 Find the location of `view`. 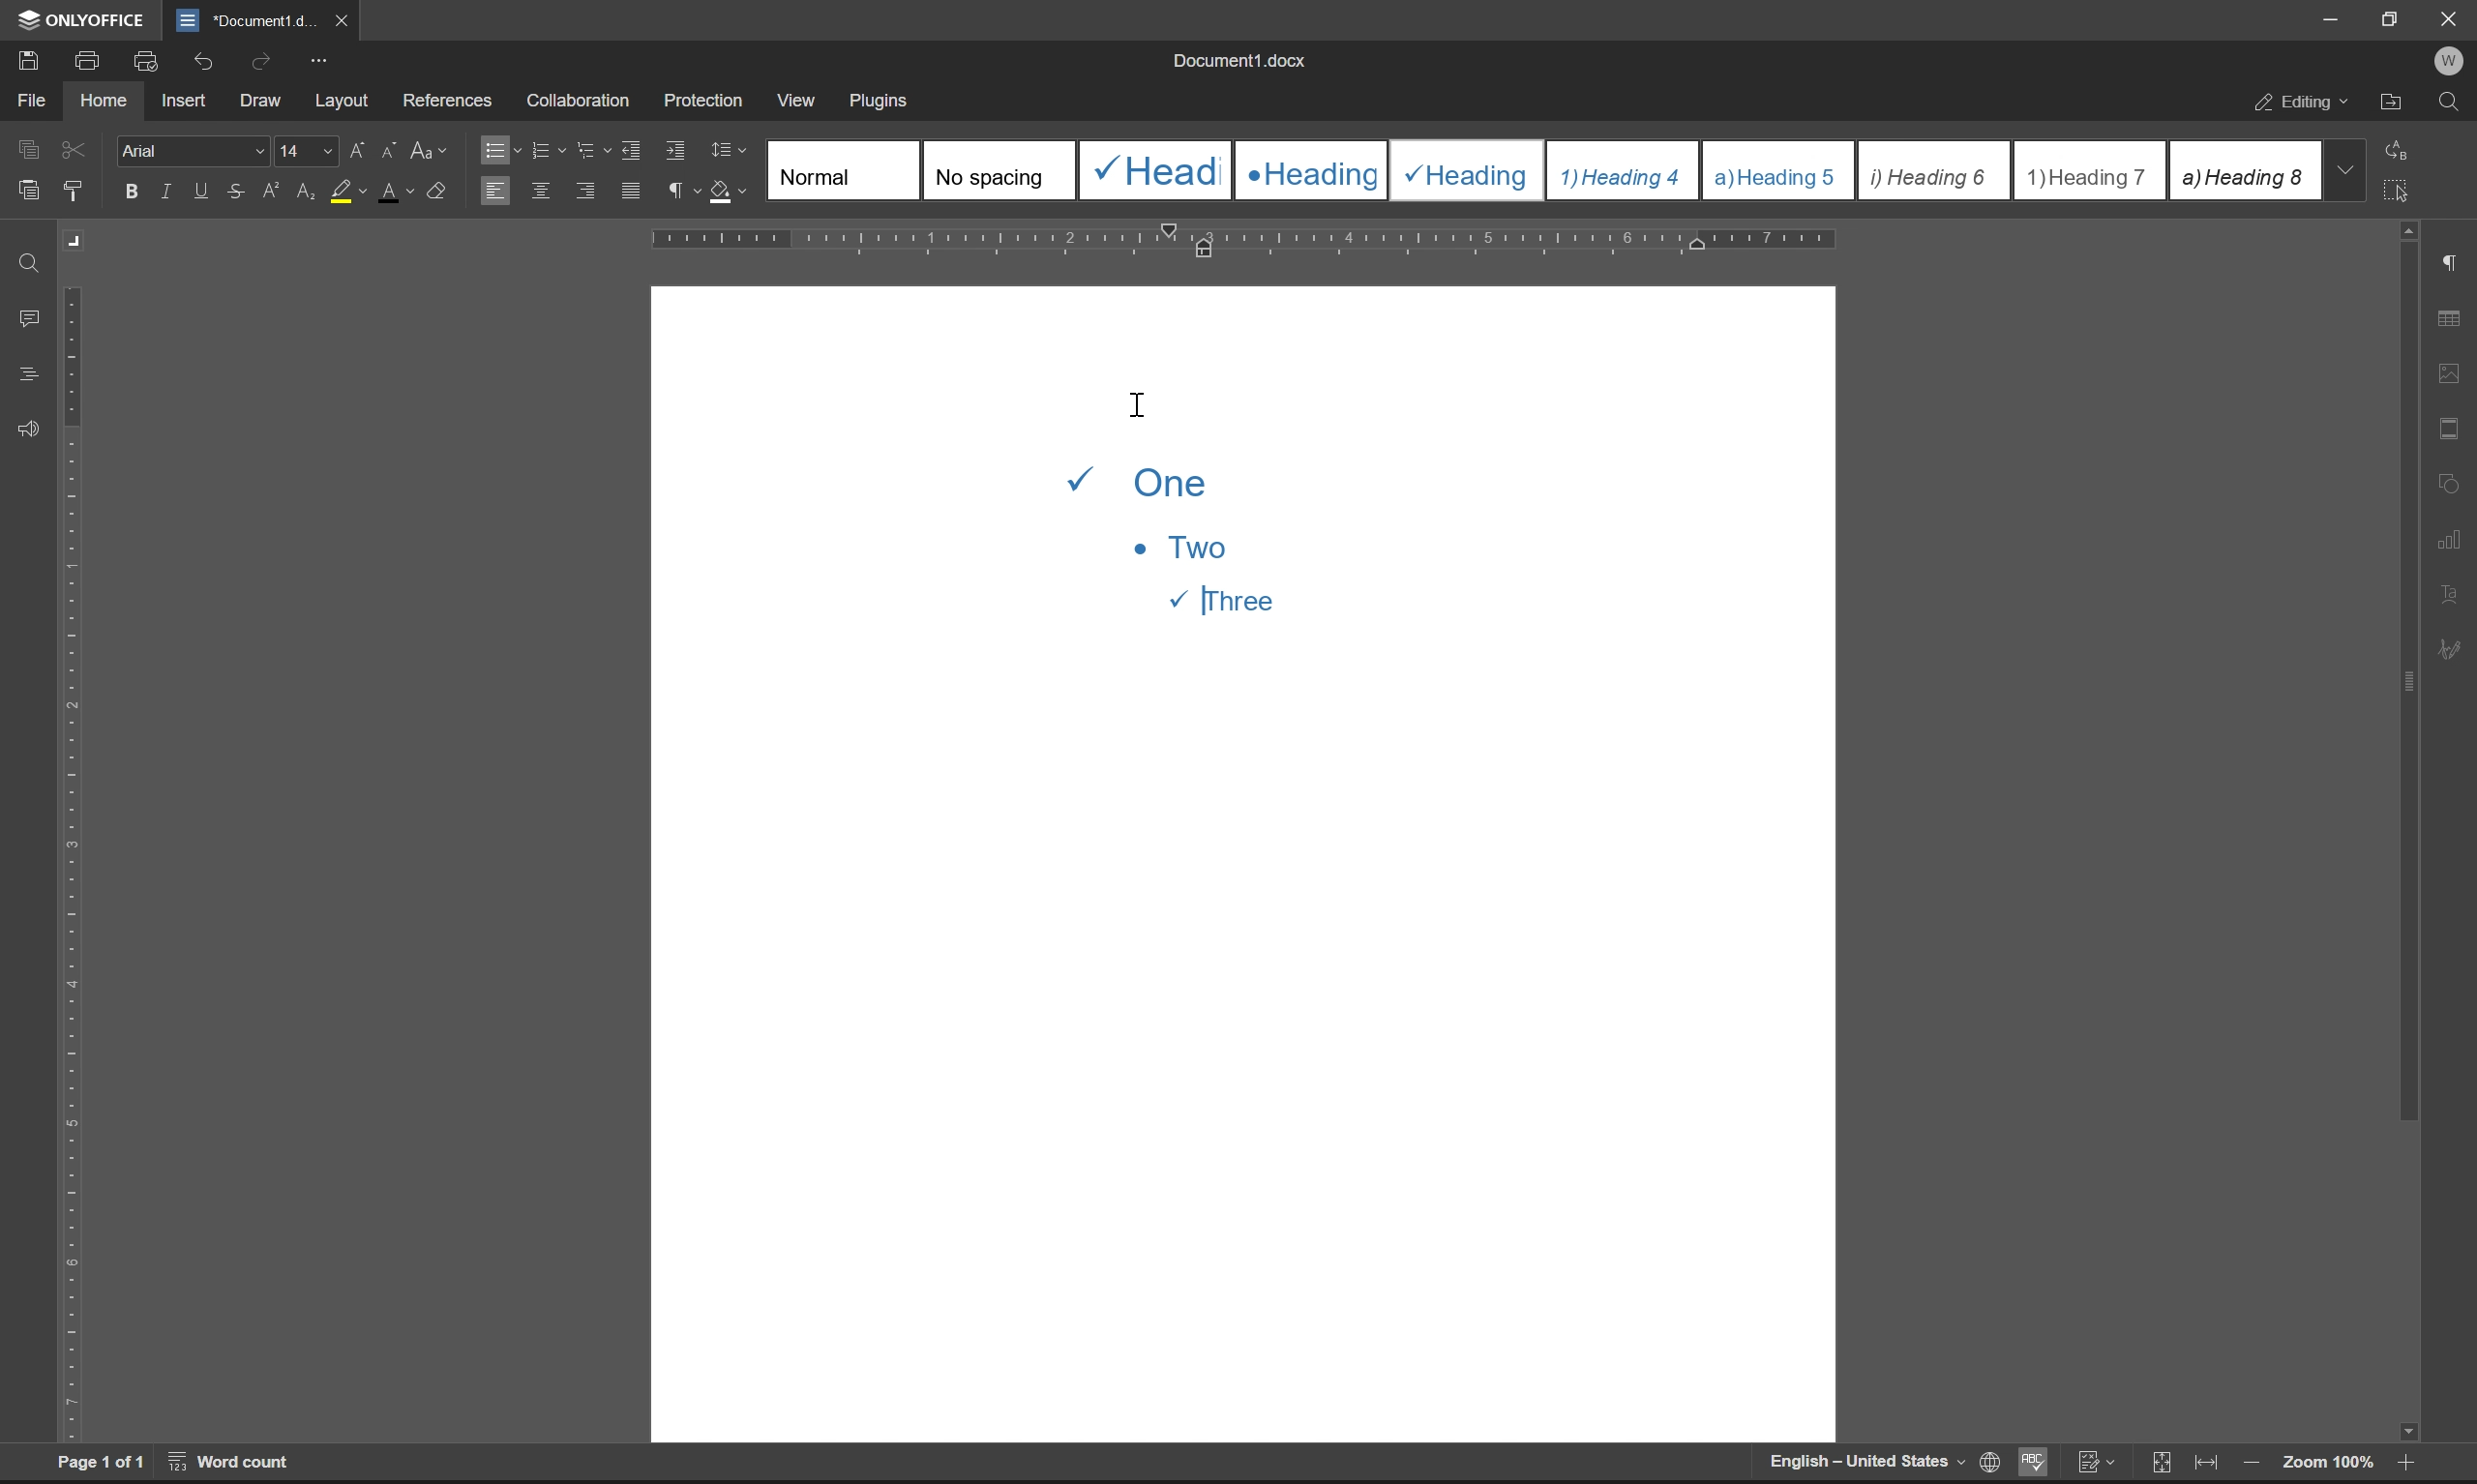

view is located at coordinates (793, 95).